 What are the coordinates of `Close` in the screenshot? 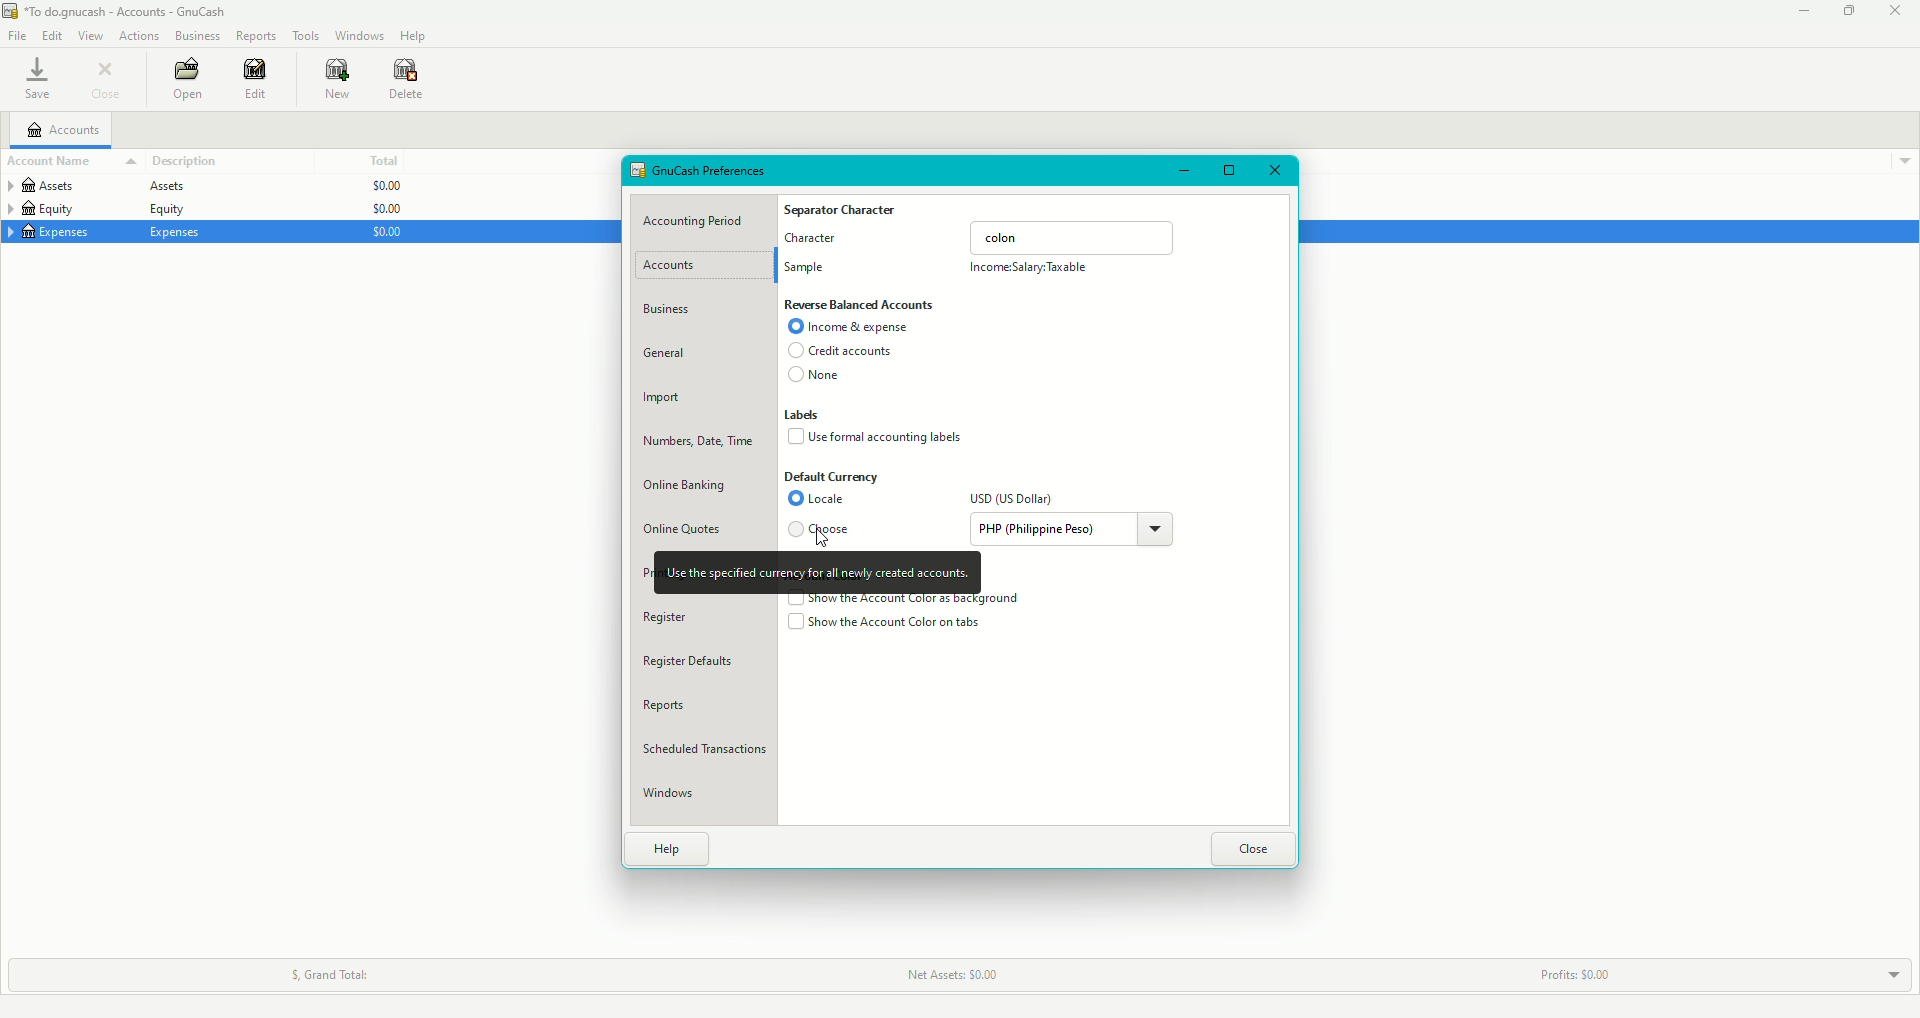 It's located at (1274, 173).